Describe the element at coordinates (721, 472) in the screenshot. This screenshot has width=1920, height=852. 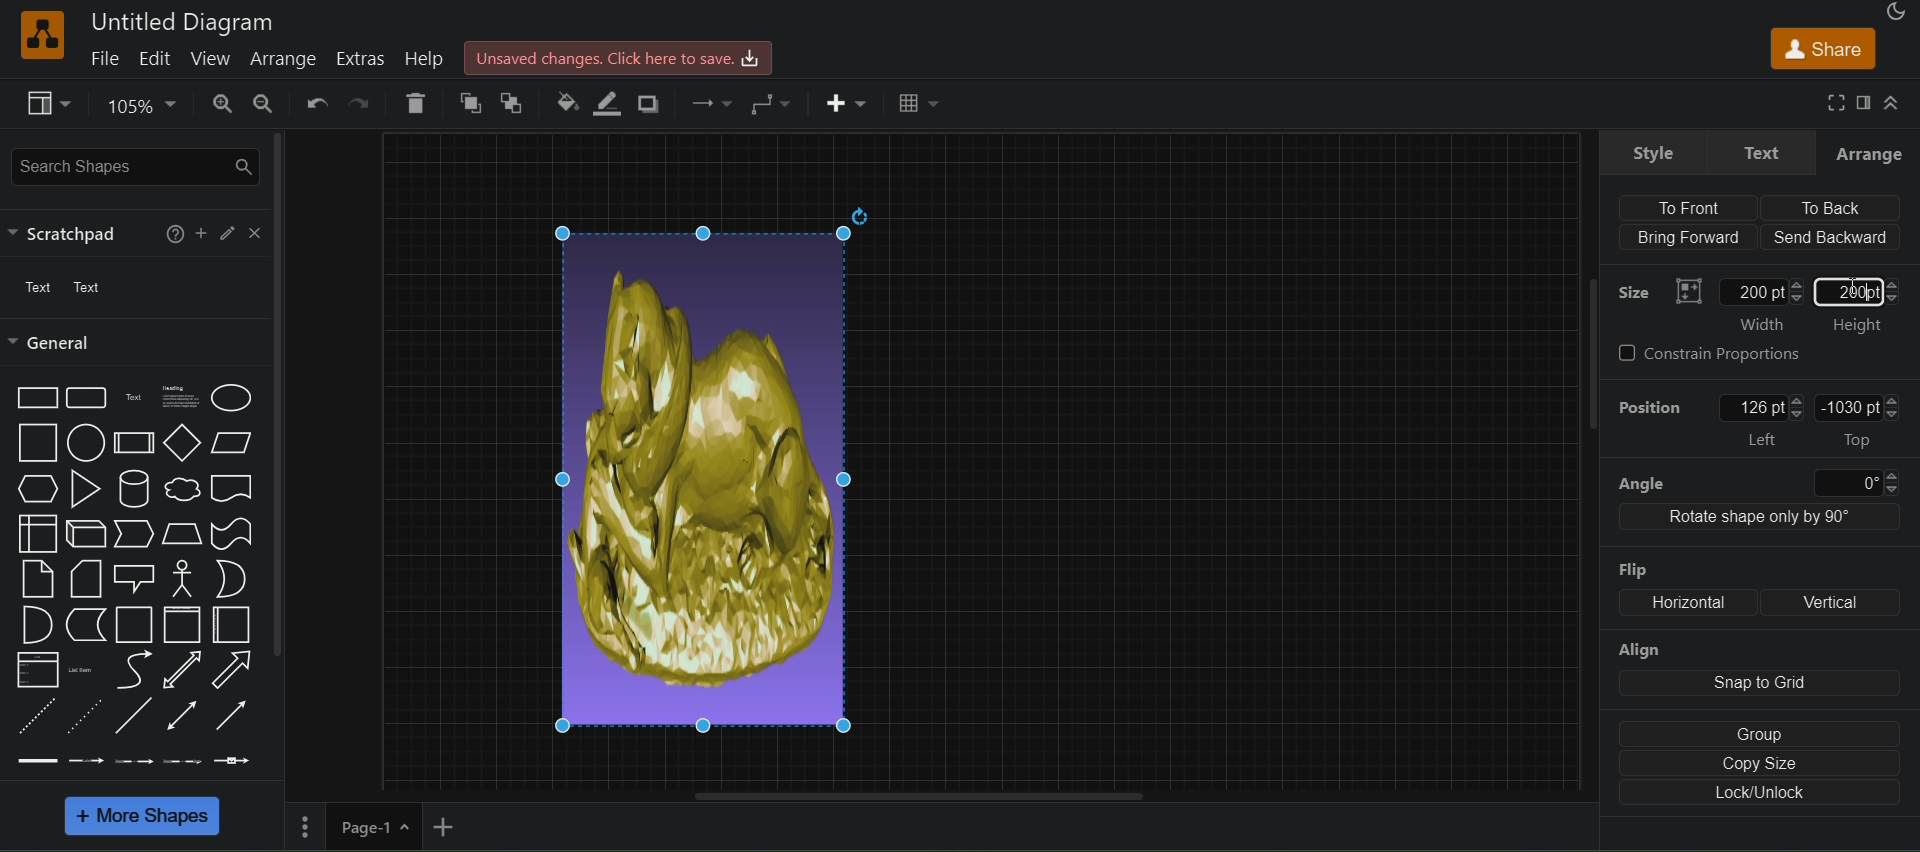
I see `Image width set to 200` at that location.